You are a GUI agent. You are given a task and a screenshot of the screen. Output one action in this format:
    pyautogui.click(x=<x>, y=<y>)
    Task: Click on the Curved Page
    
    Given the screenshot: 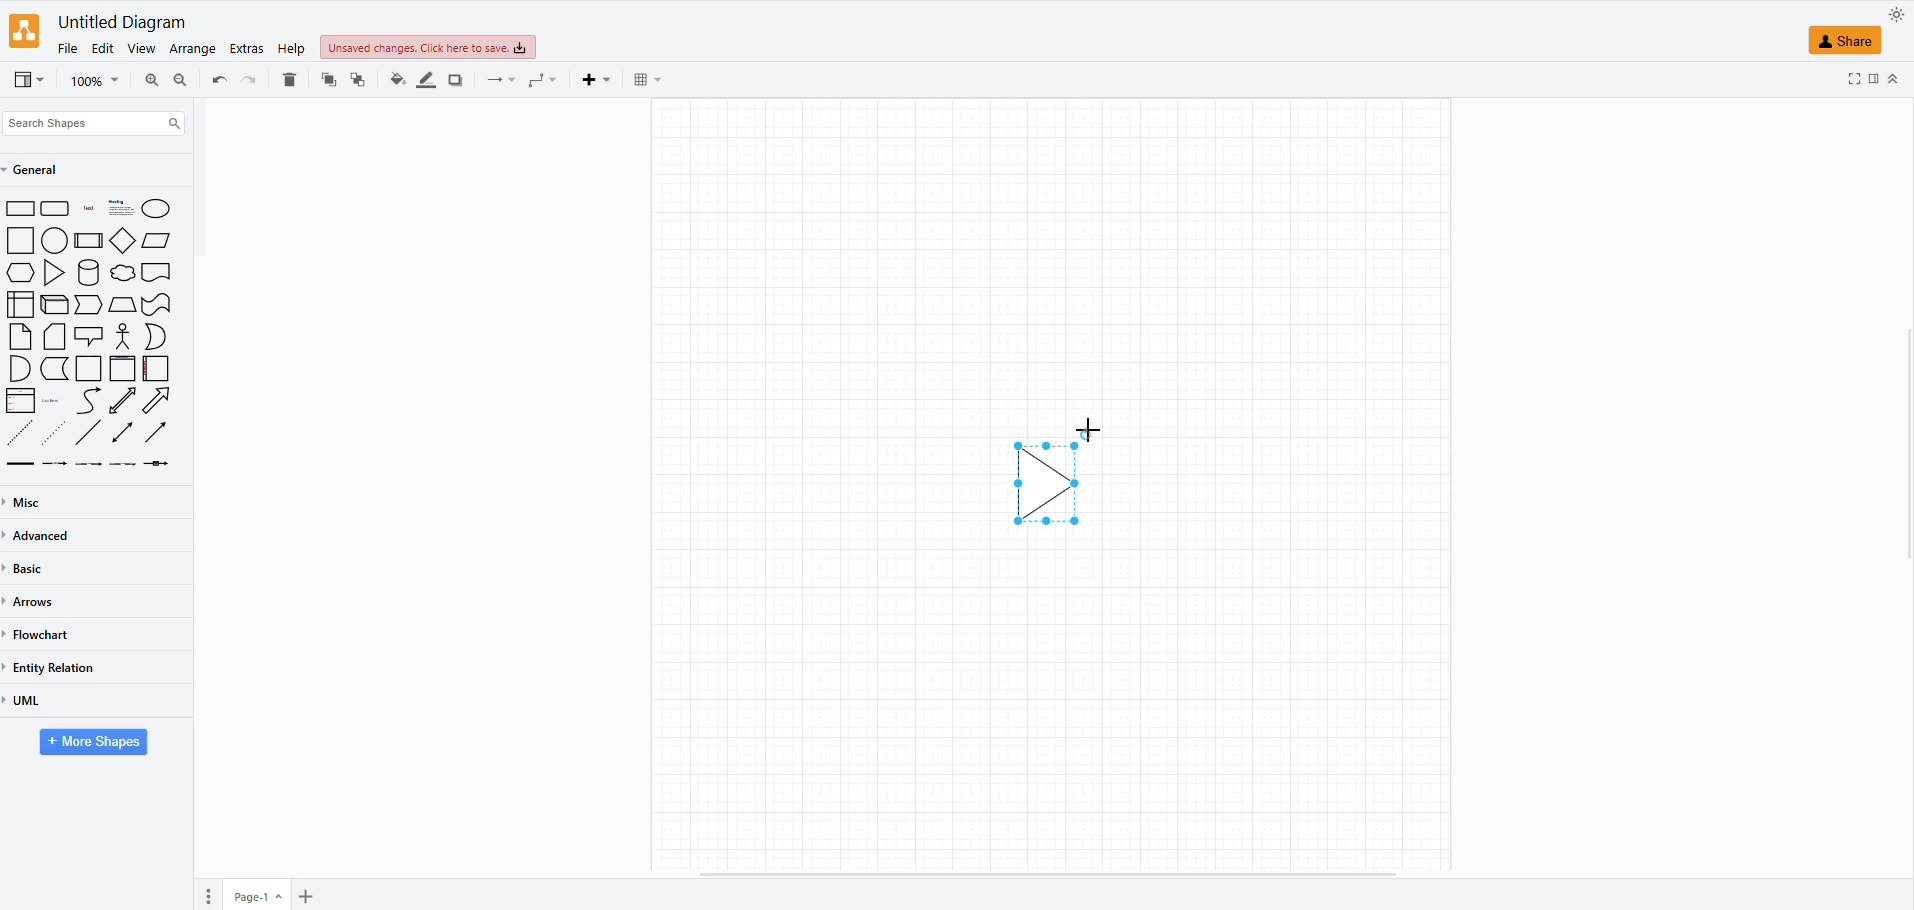 What is the action you would take?
    pyautogui.click(x=55, y=369)
    